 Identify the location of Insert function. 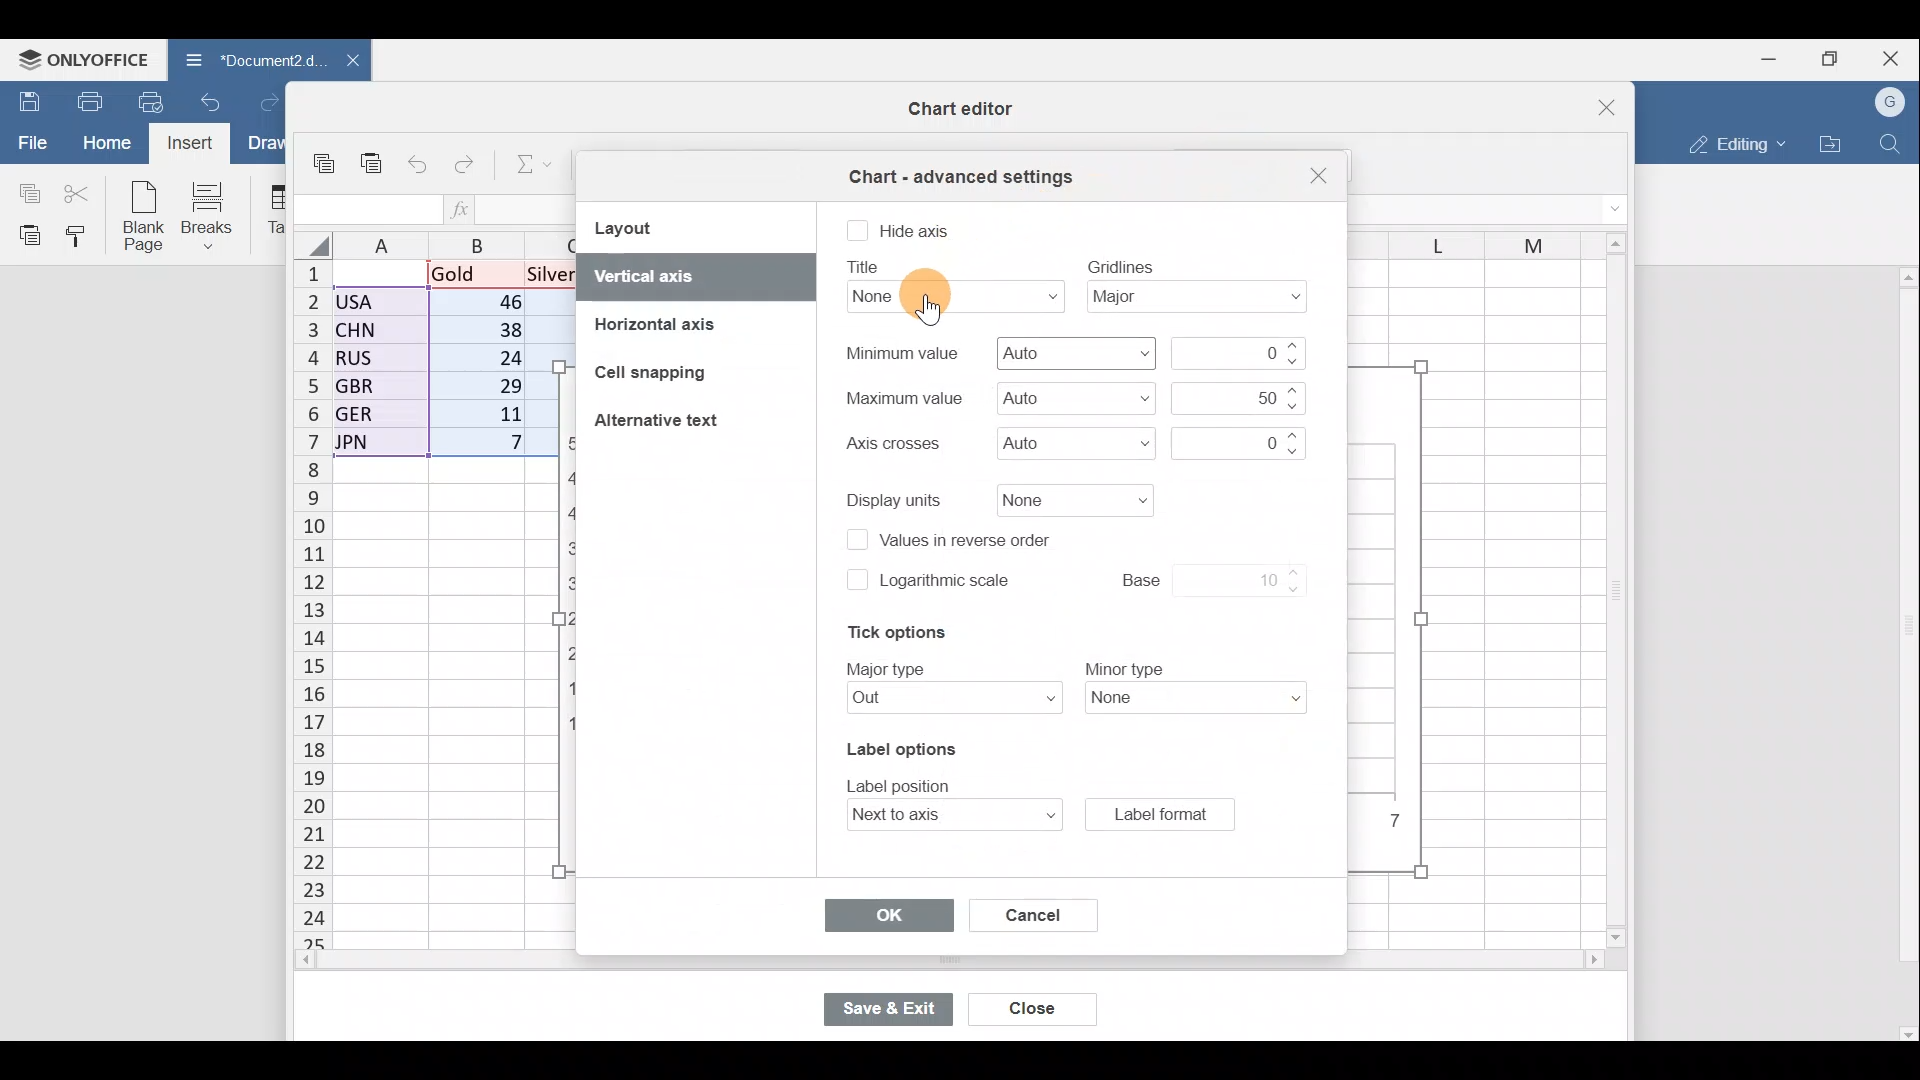
(462, 209).